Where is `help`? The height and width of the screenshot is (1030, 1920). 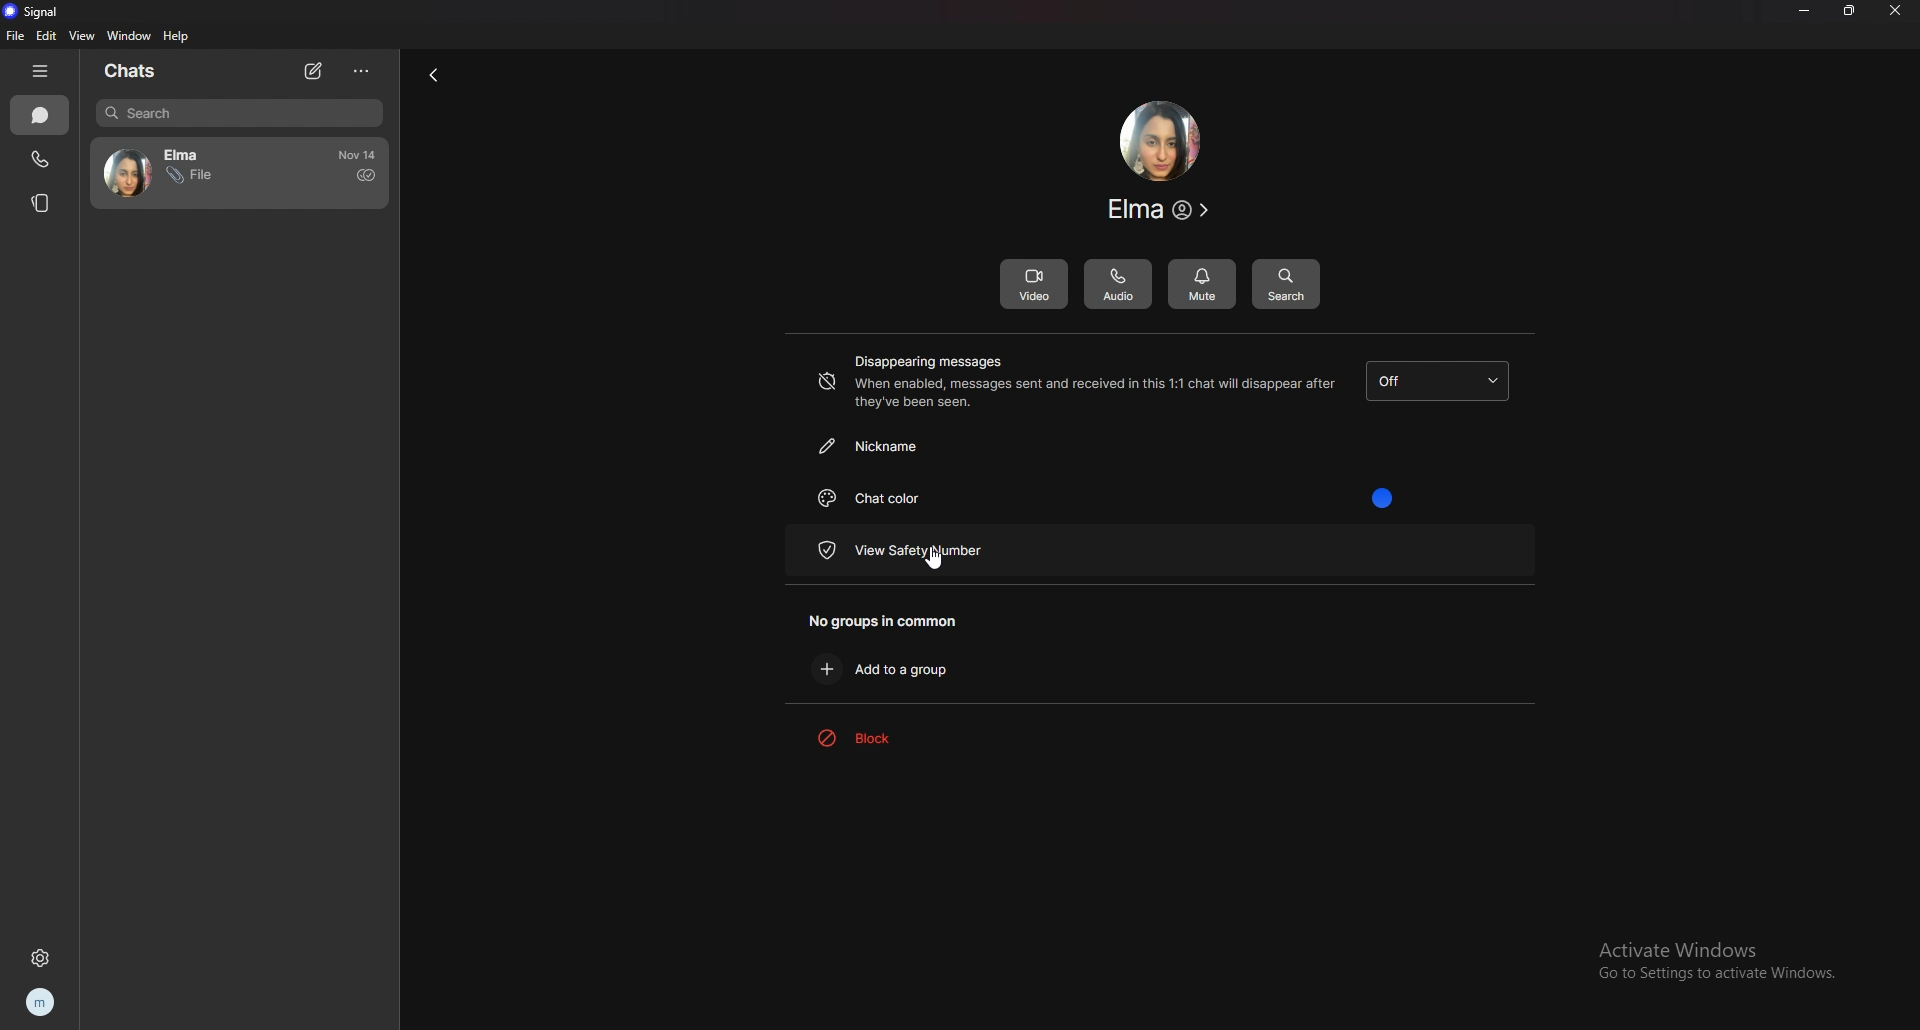 help is located at coordinates (178, 37).